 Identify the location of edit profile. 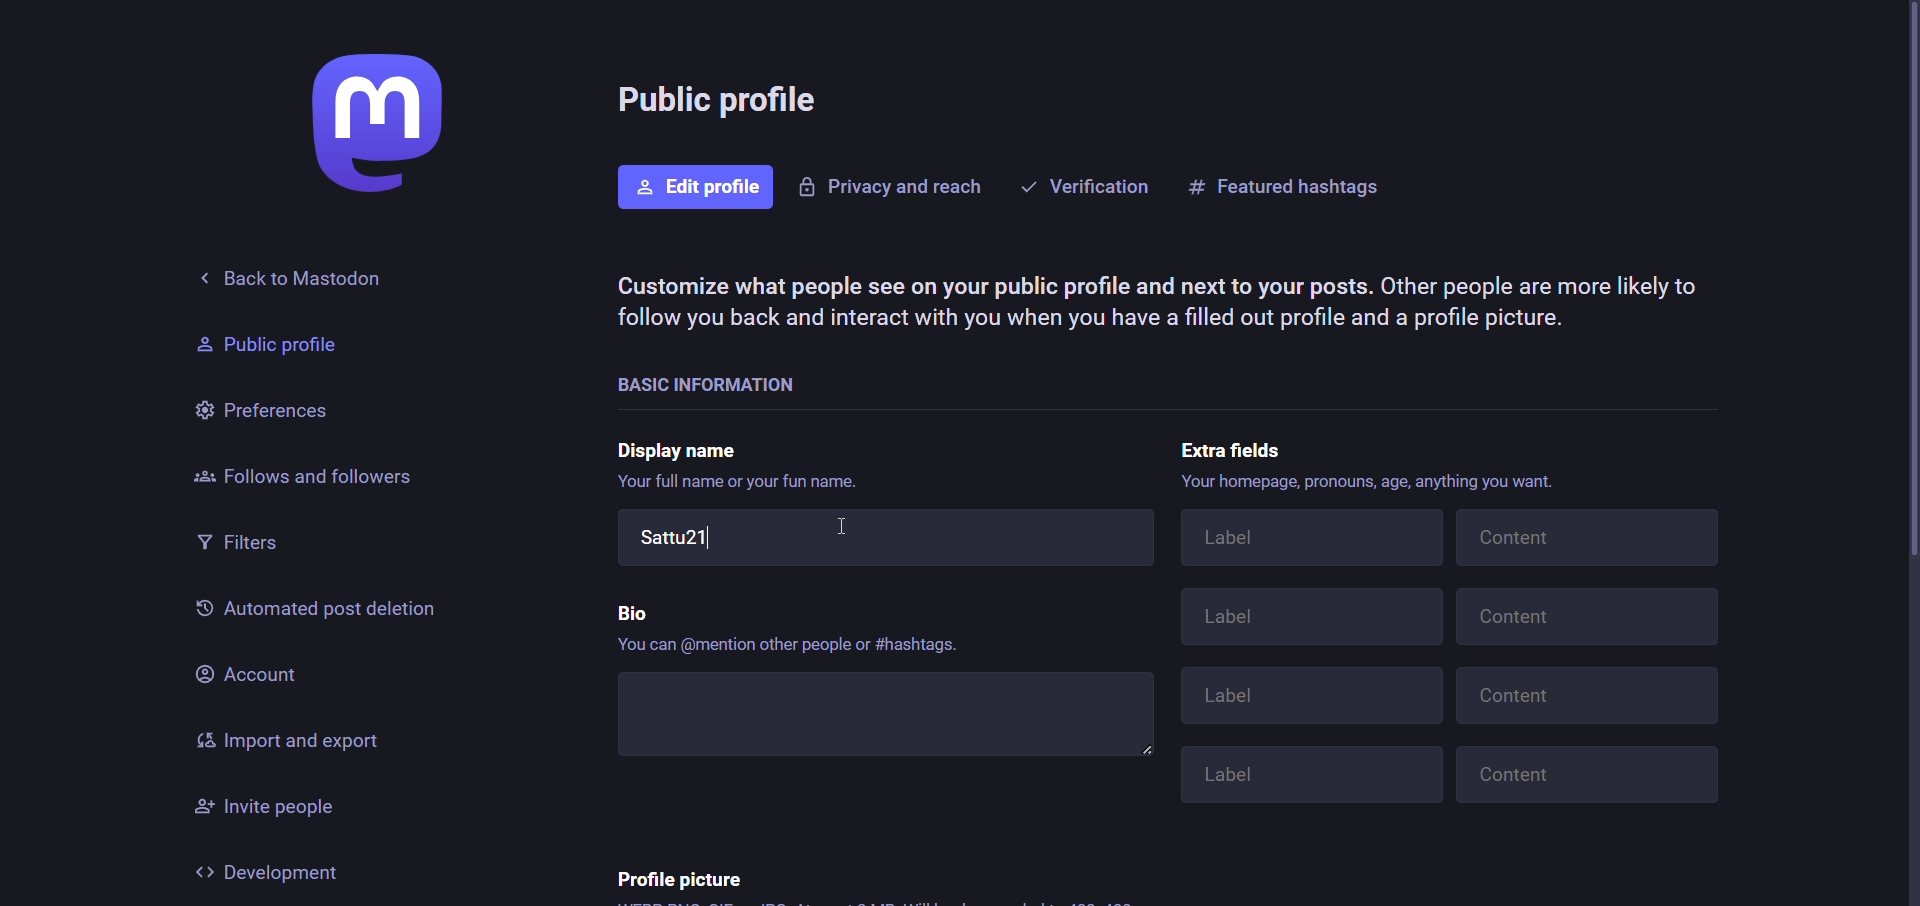
(696, 188).